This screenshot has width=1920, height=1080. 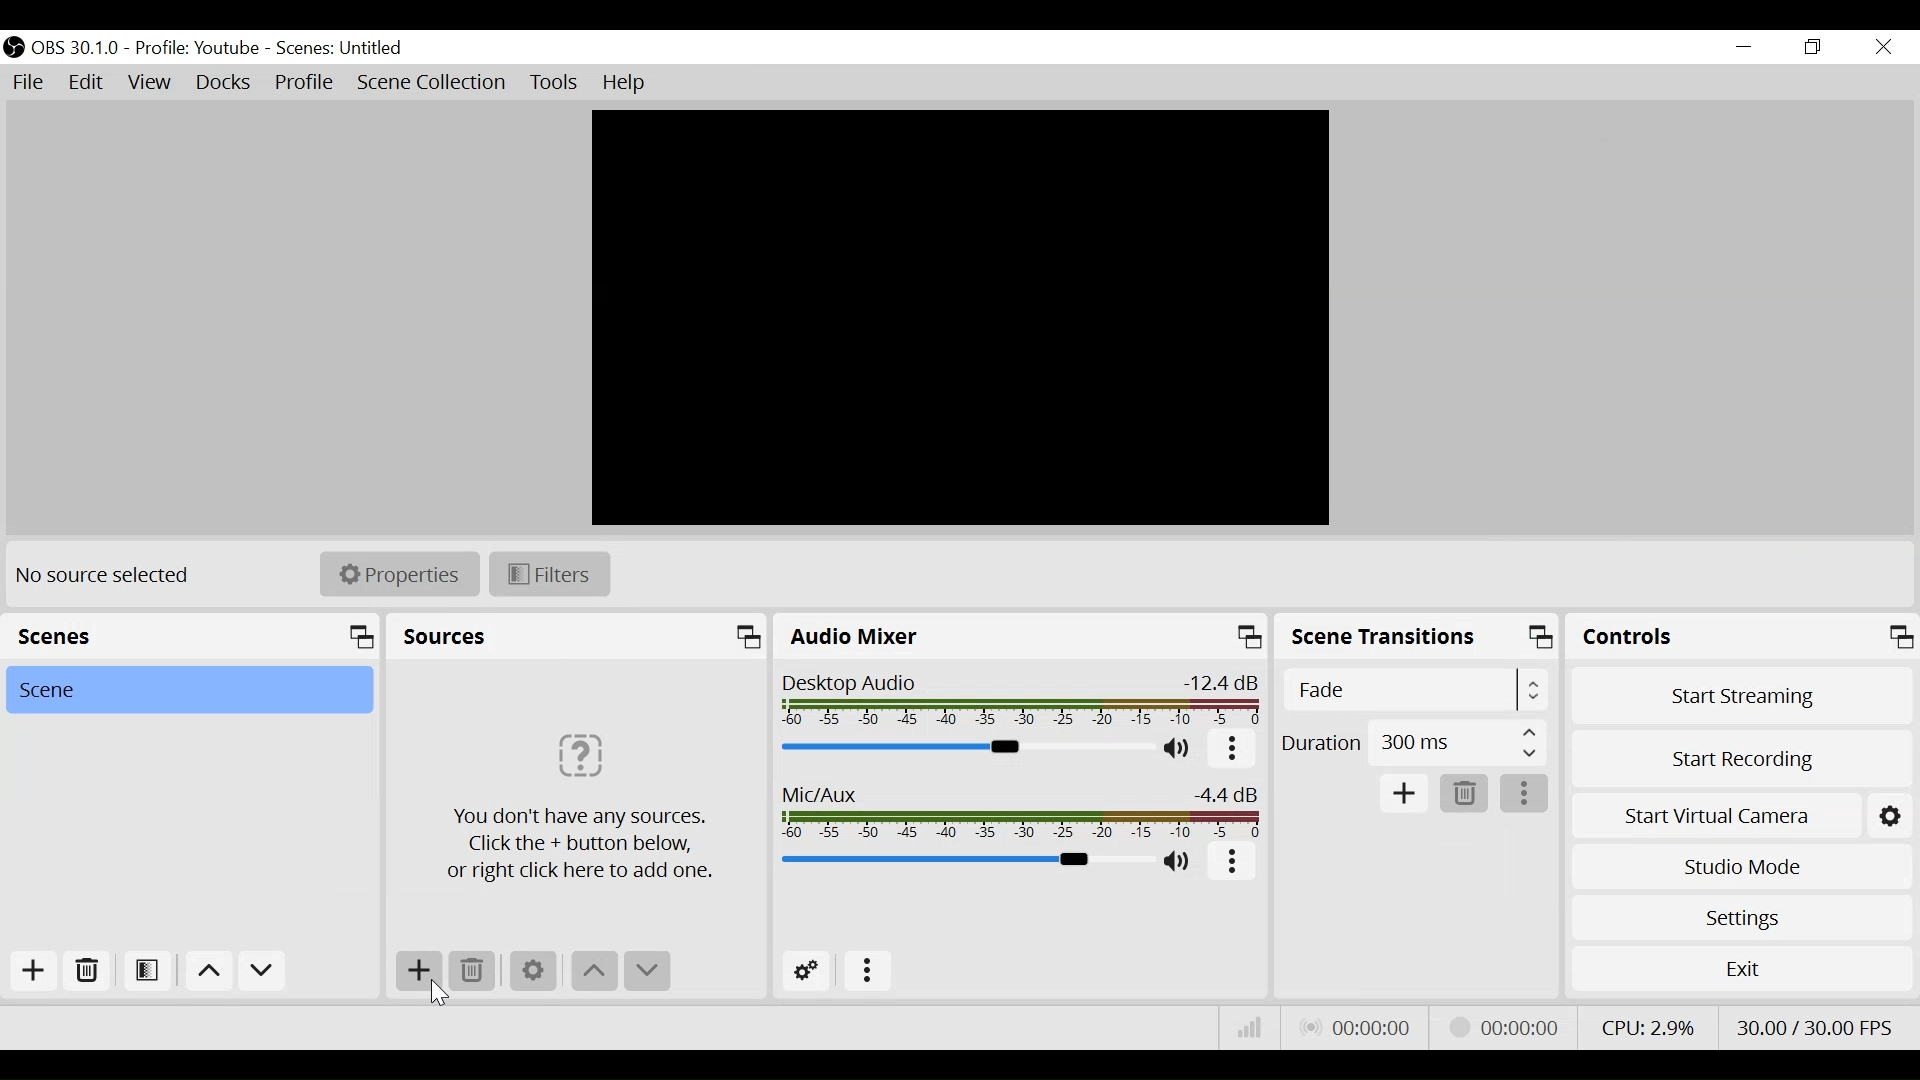 I want to click on Profile, so click(x=305, y=82).